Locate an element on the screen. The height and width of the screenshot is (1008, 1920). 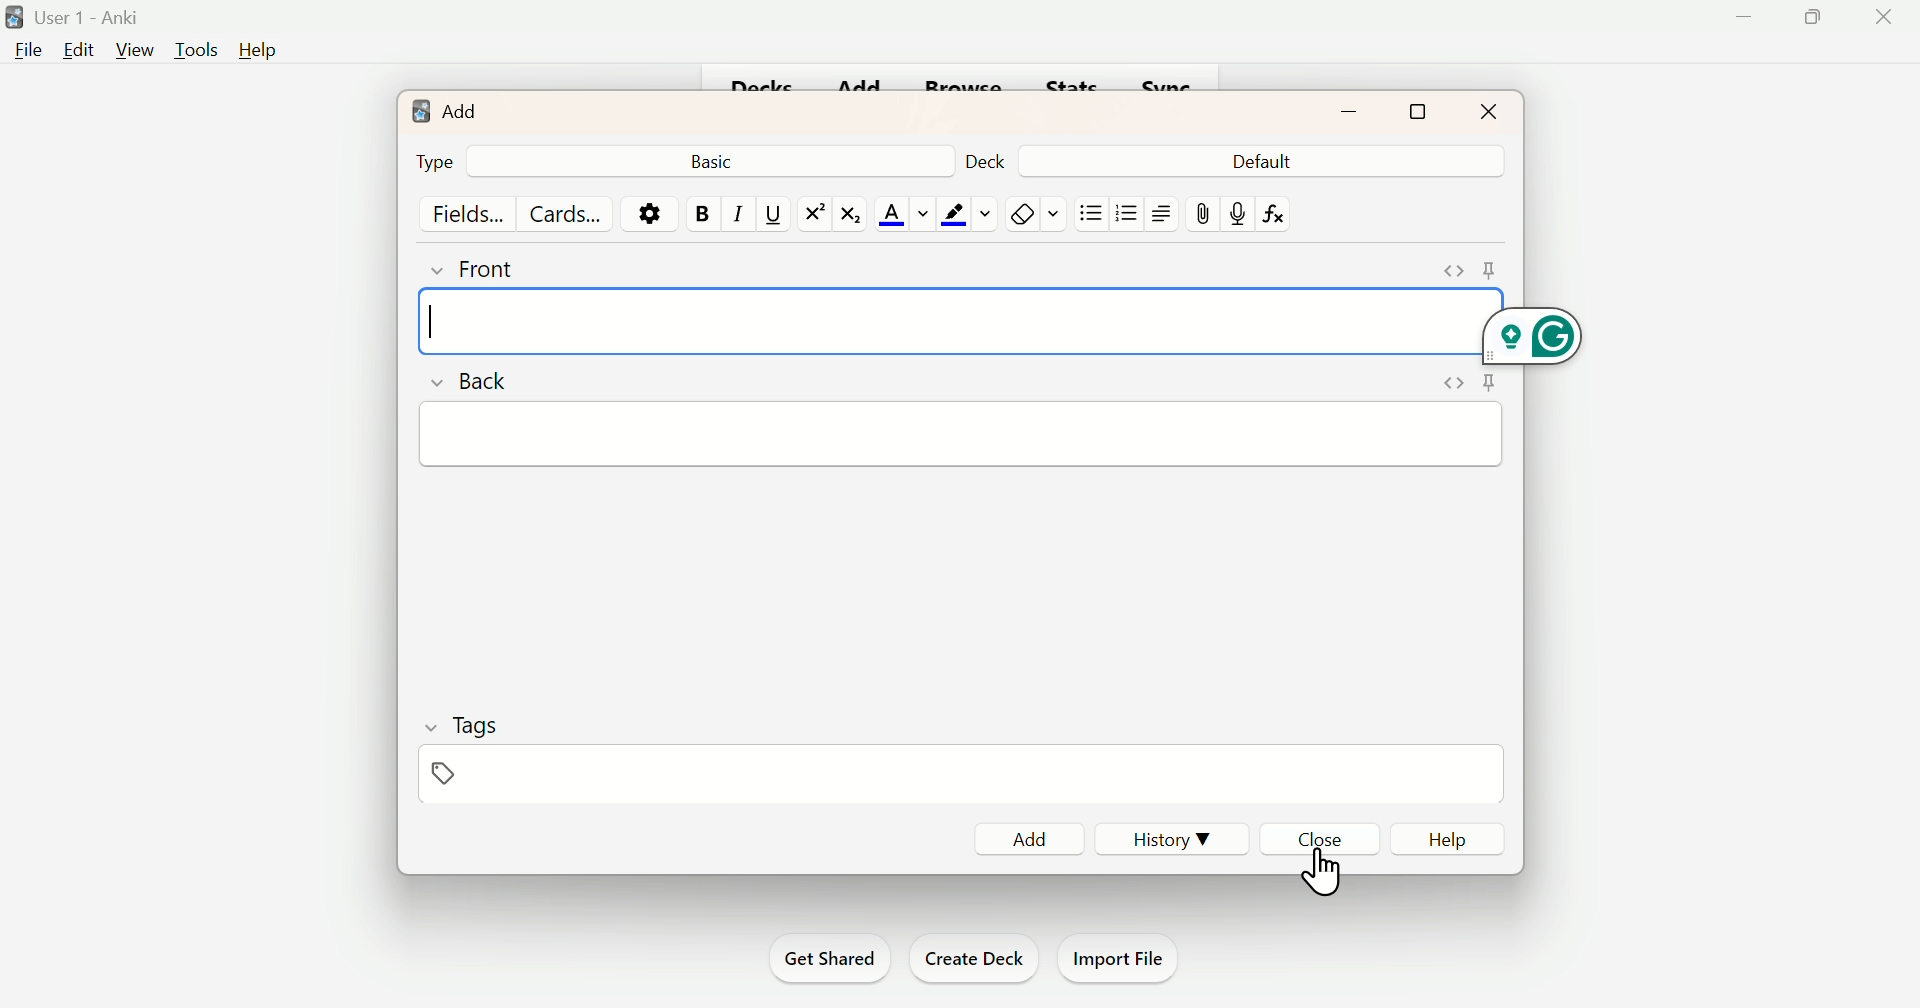
pin is located at coordinates (1488, 382).